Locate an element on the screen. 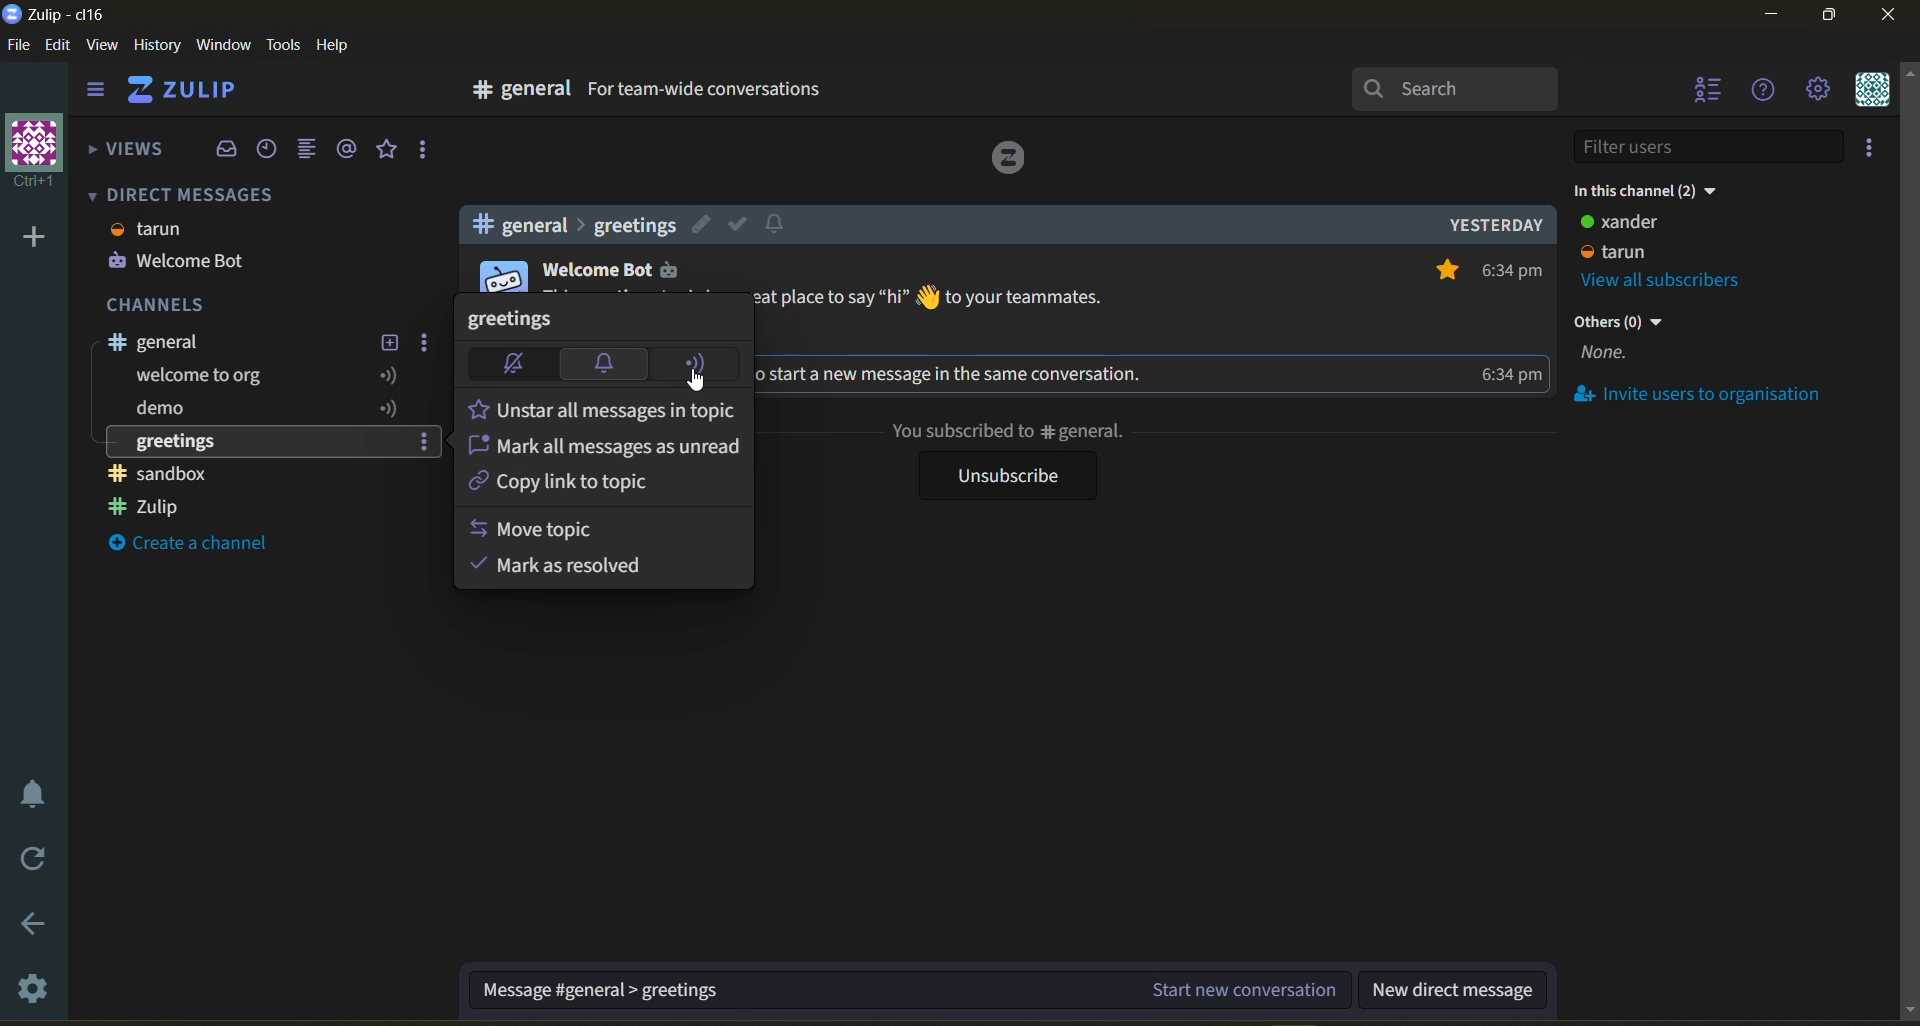  tarun is located at coordinates (155, 229).